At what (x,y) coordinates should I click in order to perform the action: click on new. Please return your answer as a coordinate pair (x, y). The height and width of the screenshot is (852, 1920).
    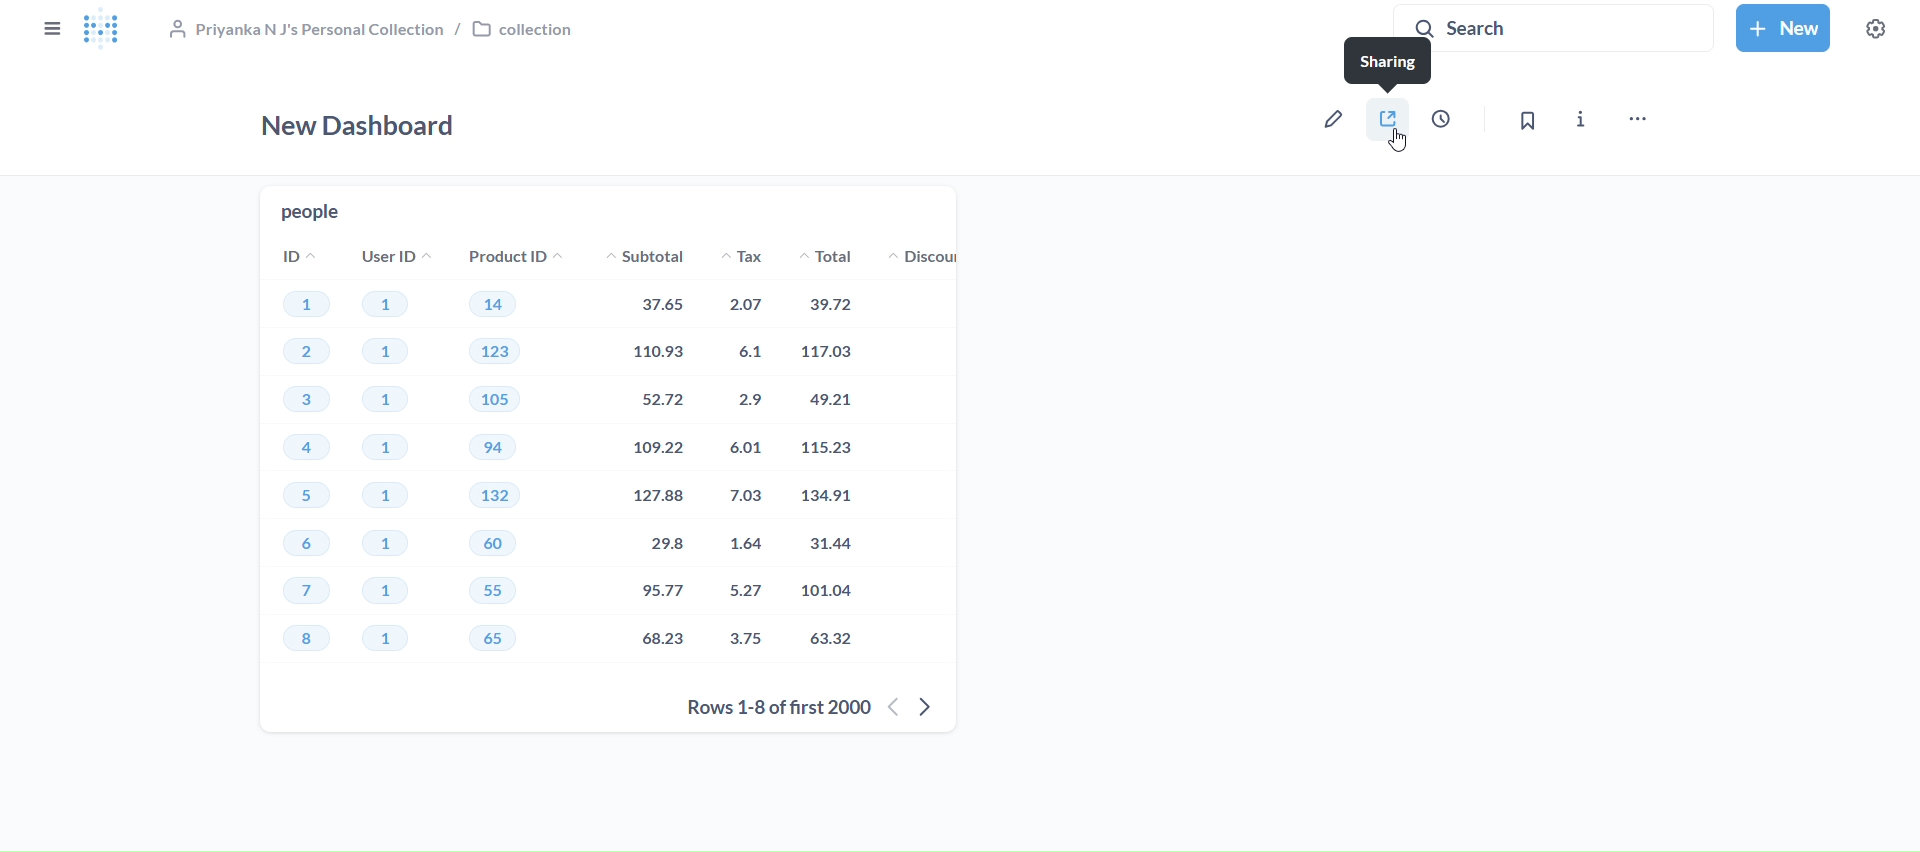
    Looking at the image, I should click on (1783, 26).